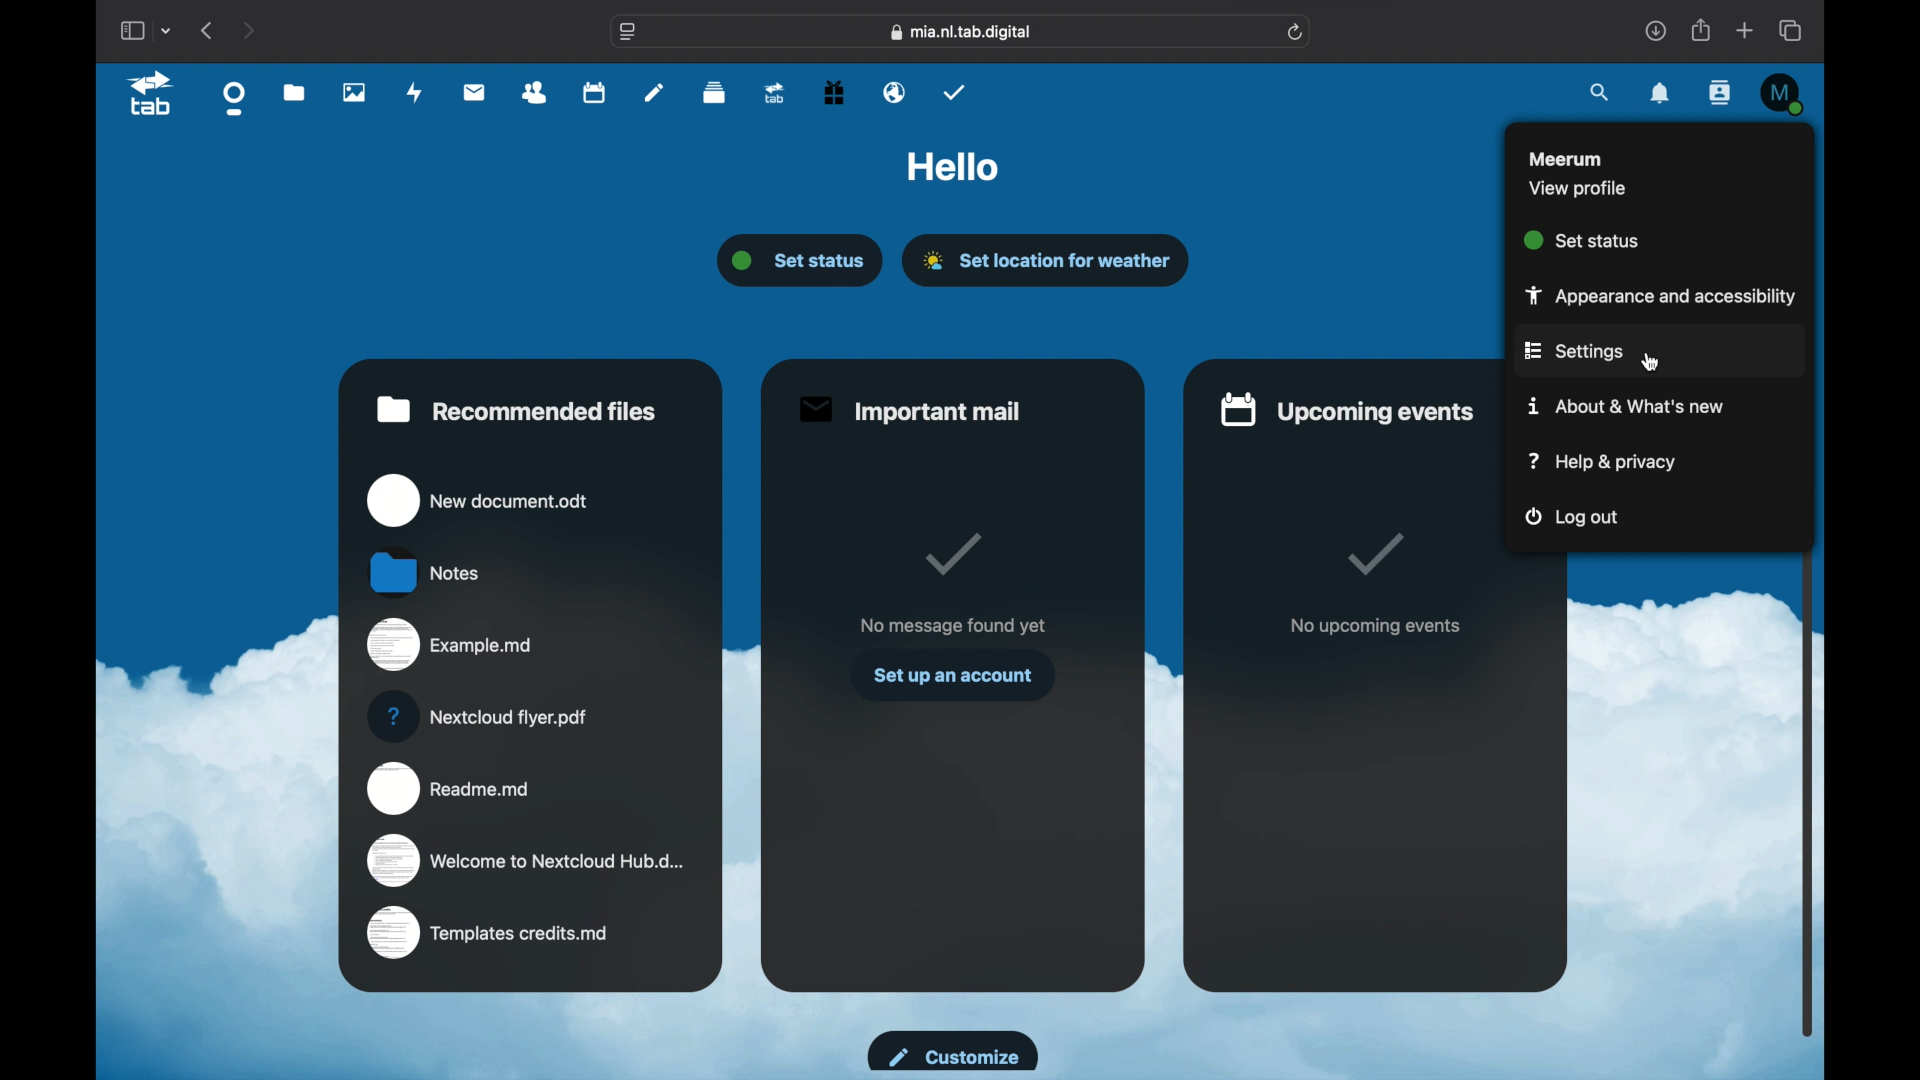  Describe the element at coordinates (355, 93) in the screenshot. I see `photos` at that location.